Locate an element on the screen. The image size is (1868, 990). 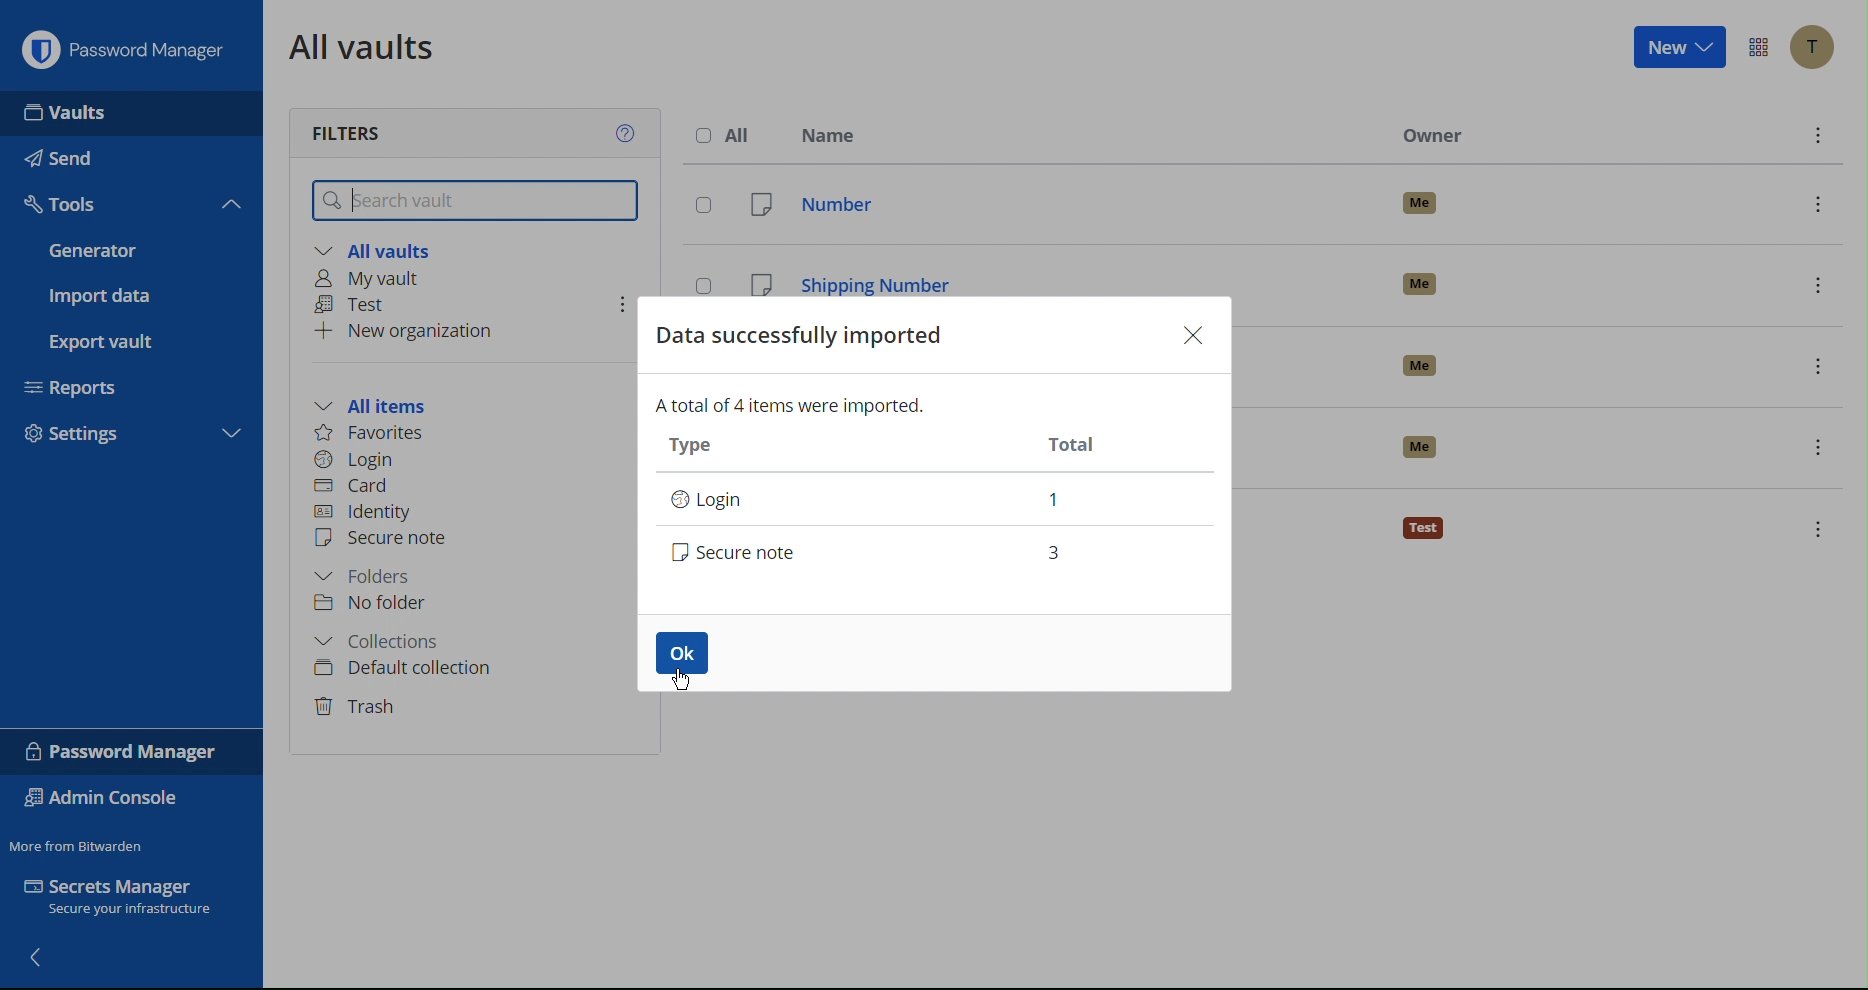
All is located at coordinates (729, 135).